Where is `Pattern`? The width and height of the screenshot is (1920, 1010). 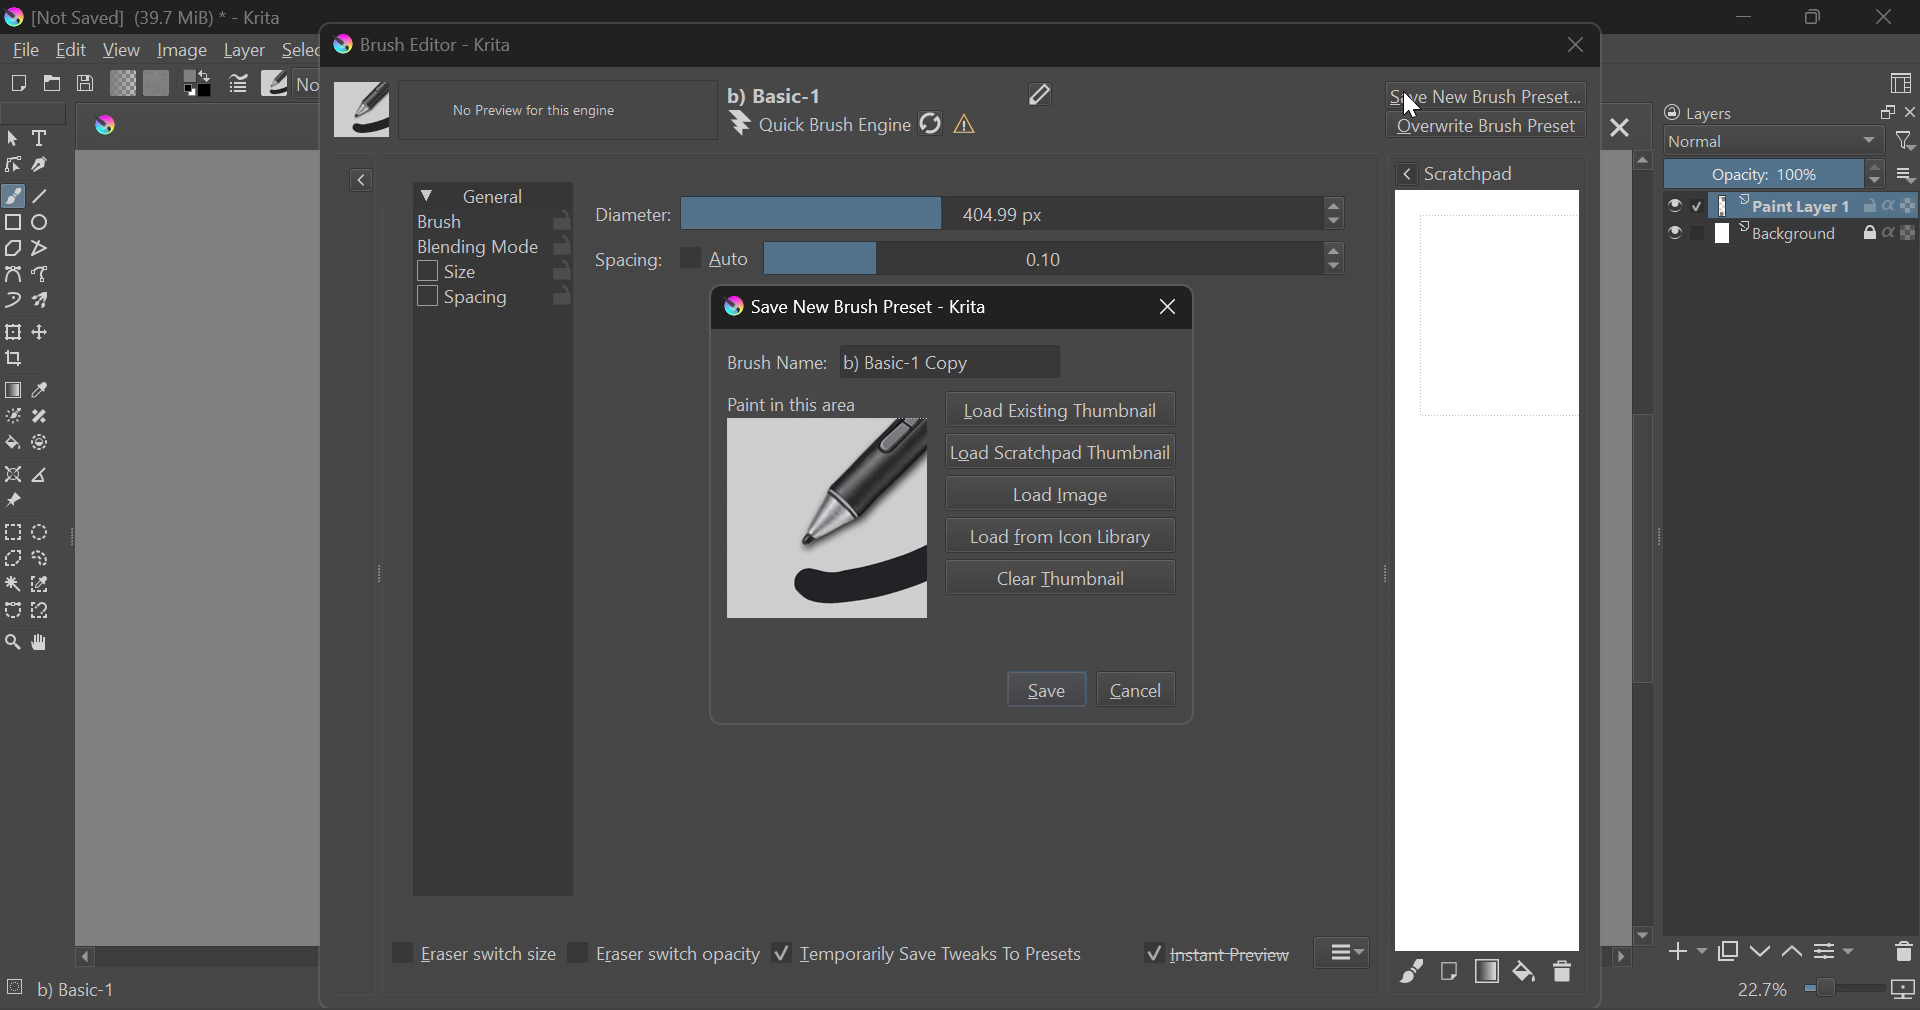
Pattern is located at coordinates (158, 83).